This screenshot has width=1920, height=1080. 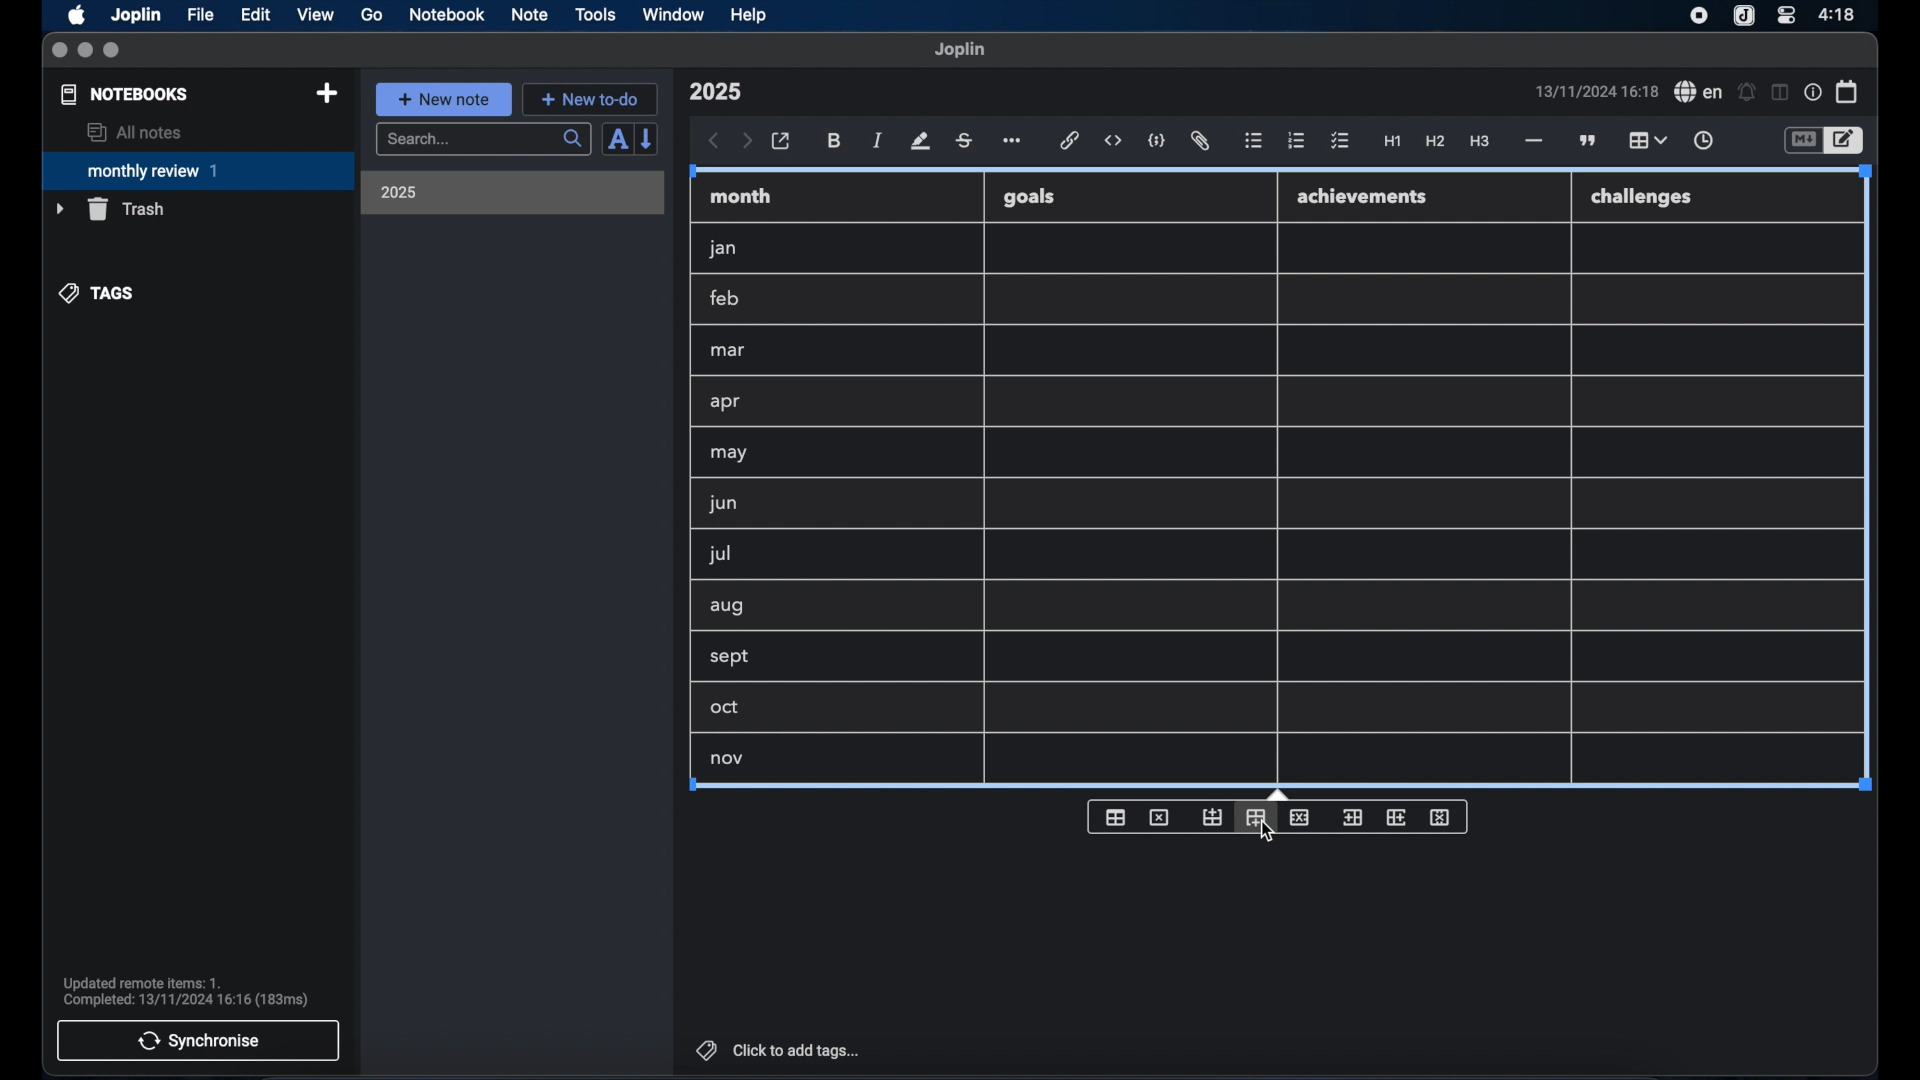 What do you see at coordinates (1703, 141) in the screenshot?
I see `insert time` at bounding box center [1703, 141].